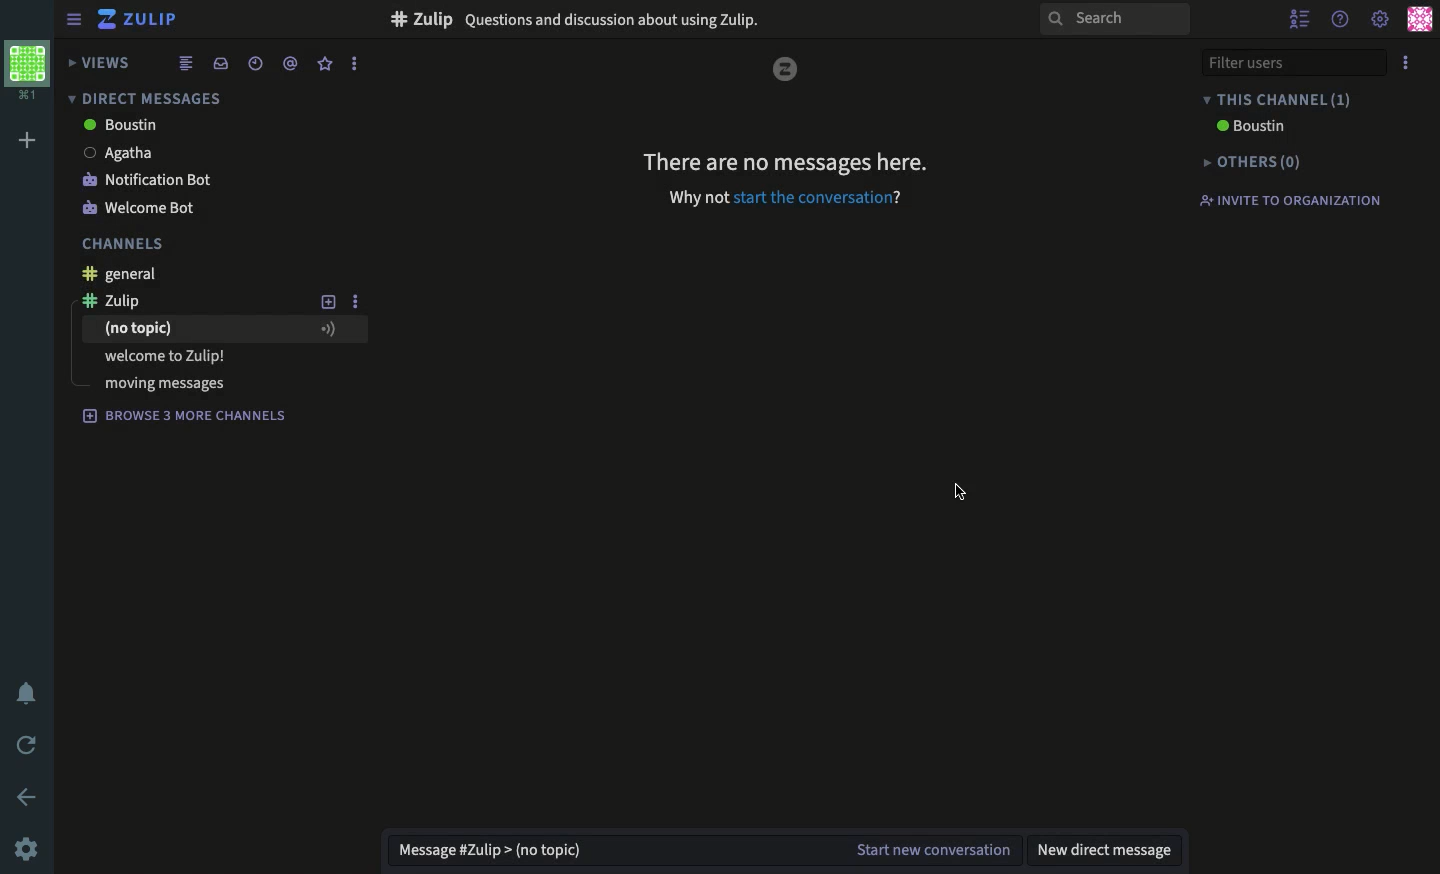  Describe the element at coordinates (930, 845) in the screenshot. I see `start new conversation` at that location.